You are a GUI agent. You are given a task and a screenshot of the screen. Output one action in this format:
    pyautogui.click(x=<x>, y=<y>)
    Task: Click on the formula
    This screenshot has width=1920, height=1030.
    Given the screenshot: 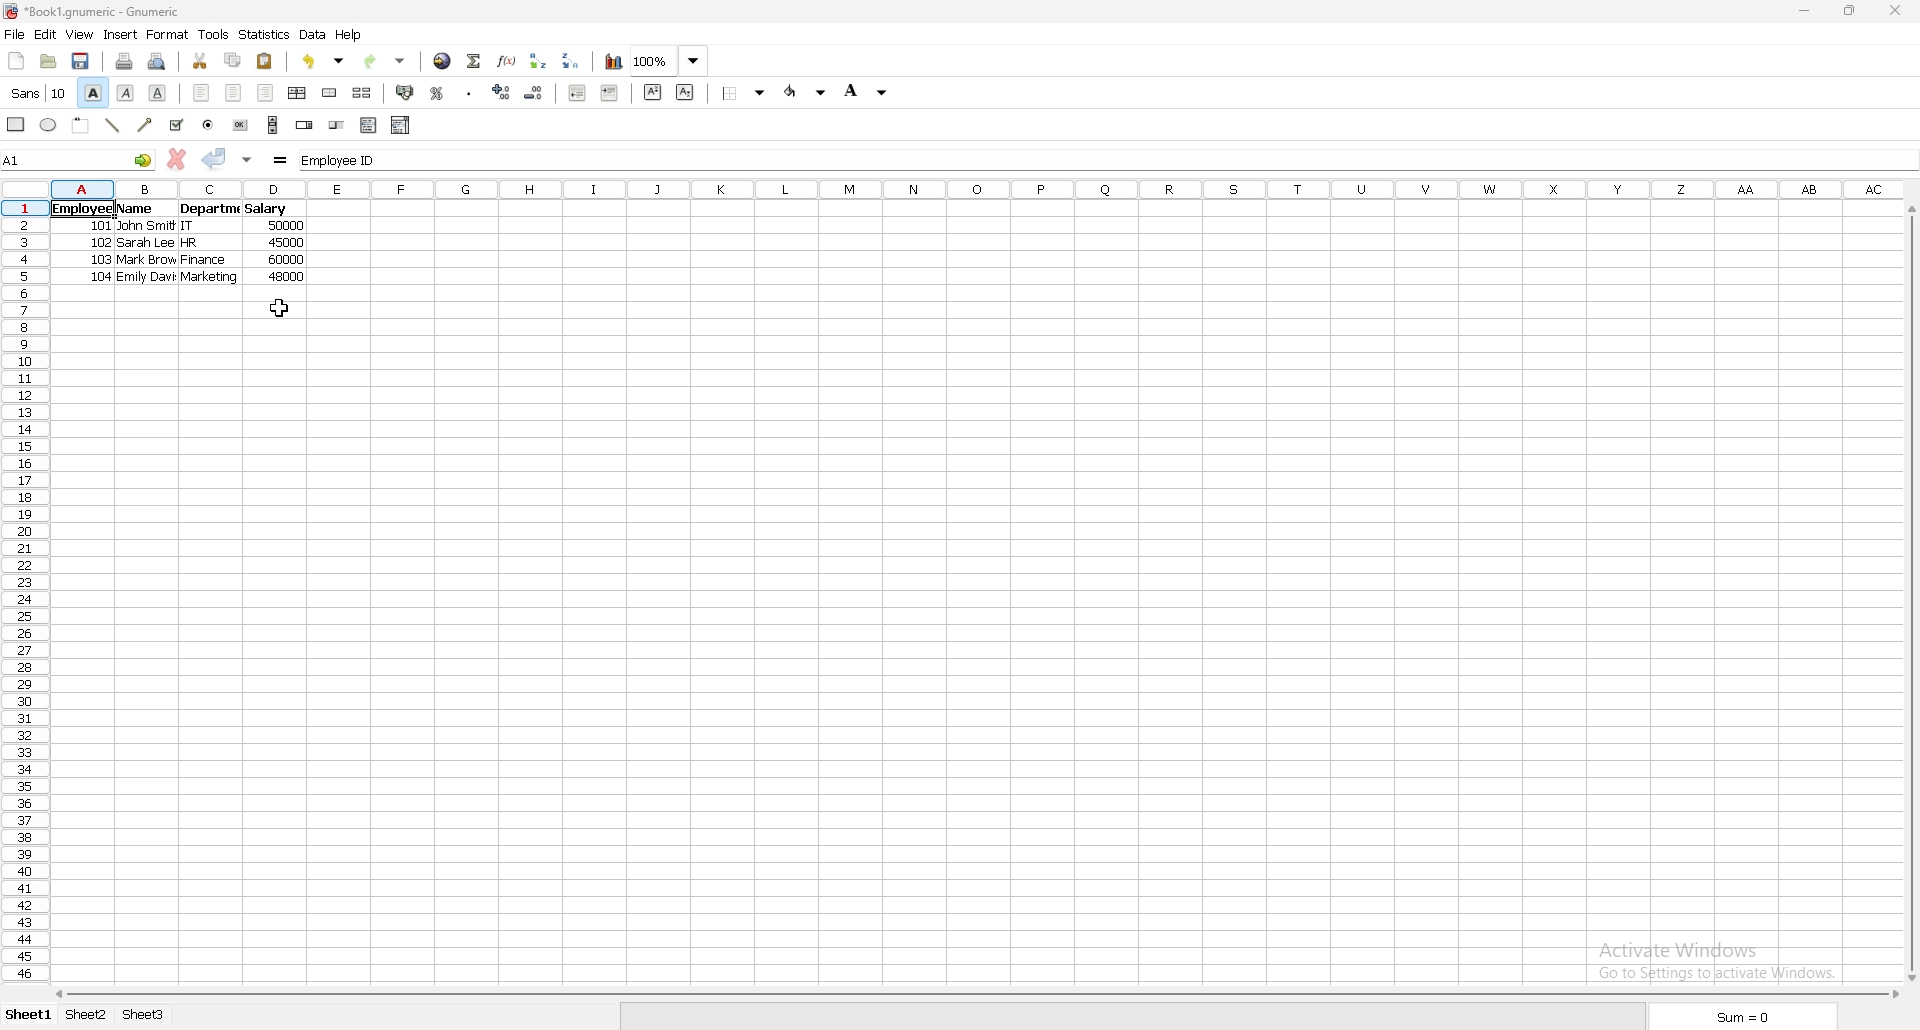 What is the action you would take?
    pyautogui.click(x=281, y=161)
    